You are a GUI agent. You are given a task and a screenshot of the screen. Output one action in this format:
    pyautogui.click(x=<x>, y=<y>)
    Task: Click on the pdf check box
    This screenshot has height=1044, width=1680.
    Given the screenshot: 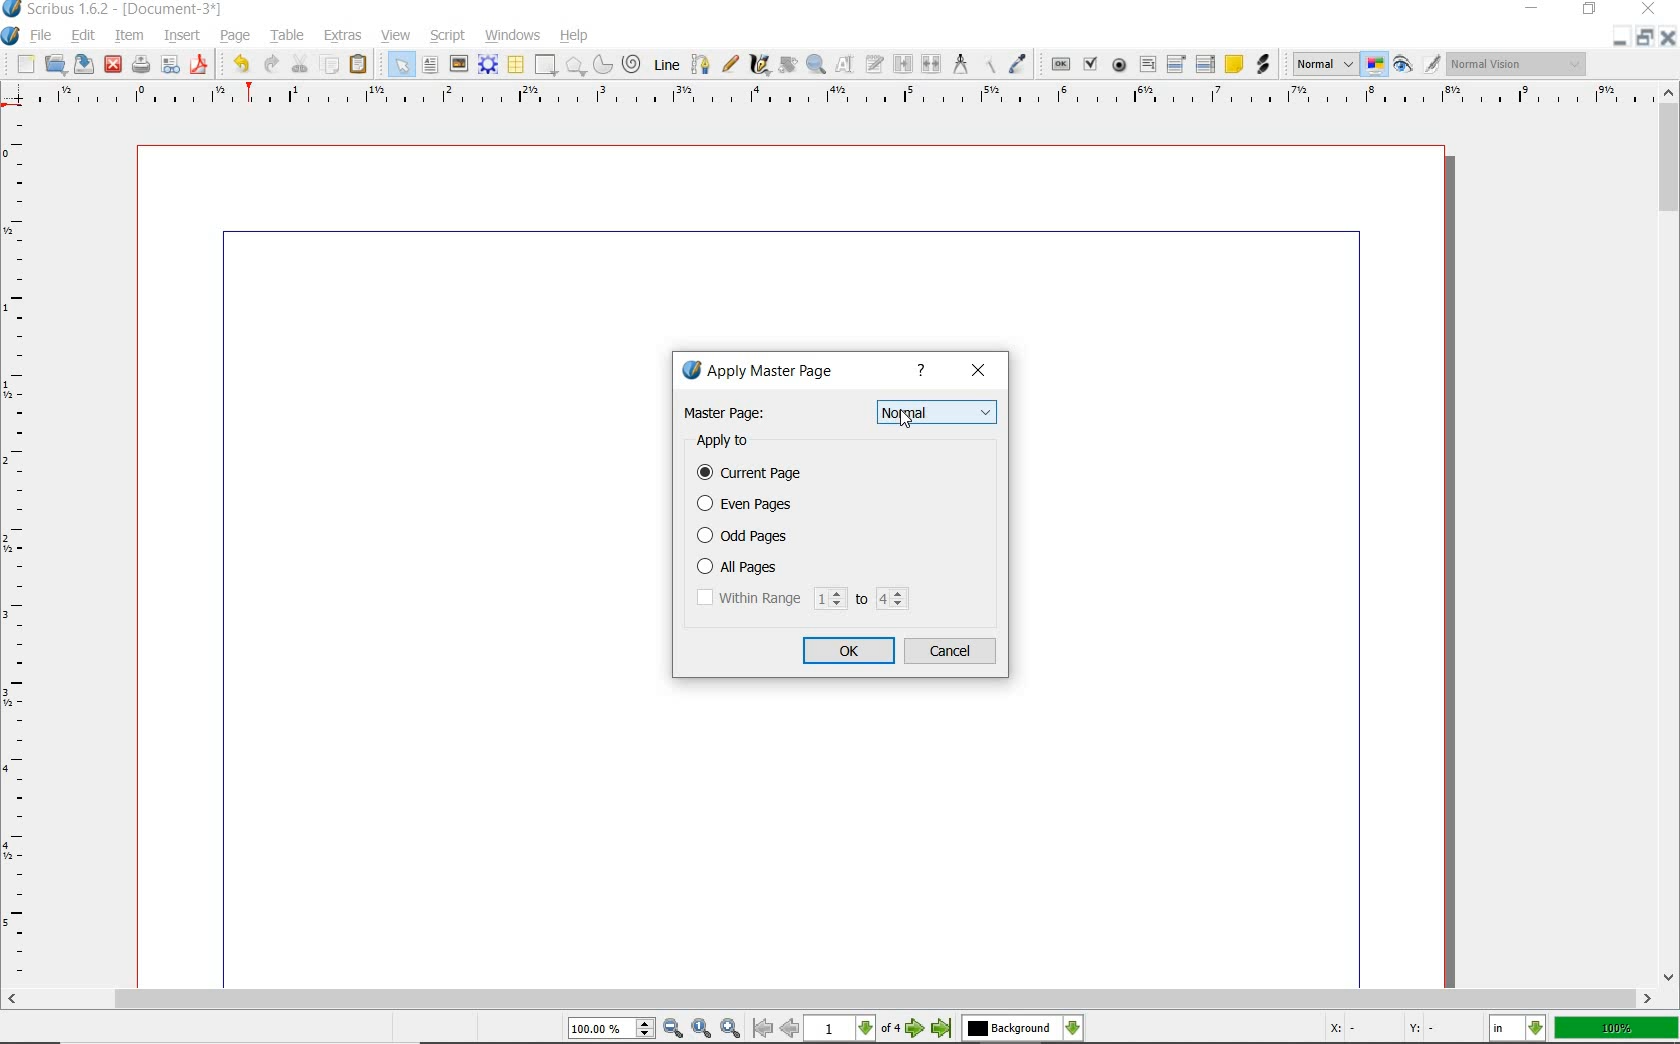 What is the action you would take?
    pyautogui.click(x=1090, y=63)
    